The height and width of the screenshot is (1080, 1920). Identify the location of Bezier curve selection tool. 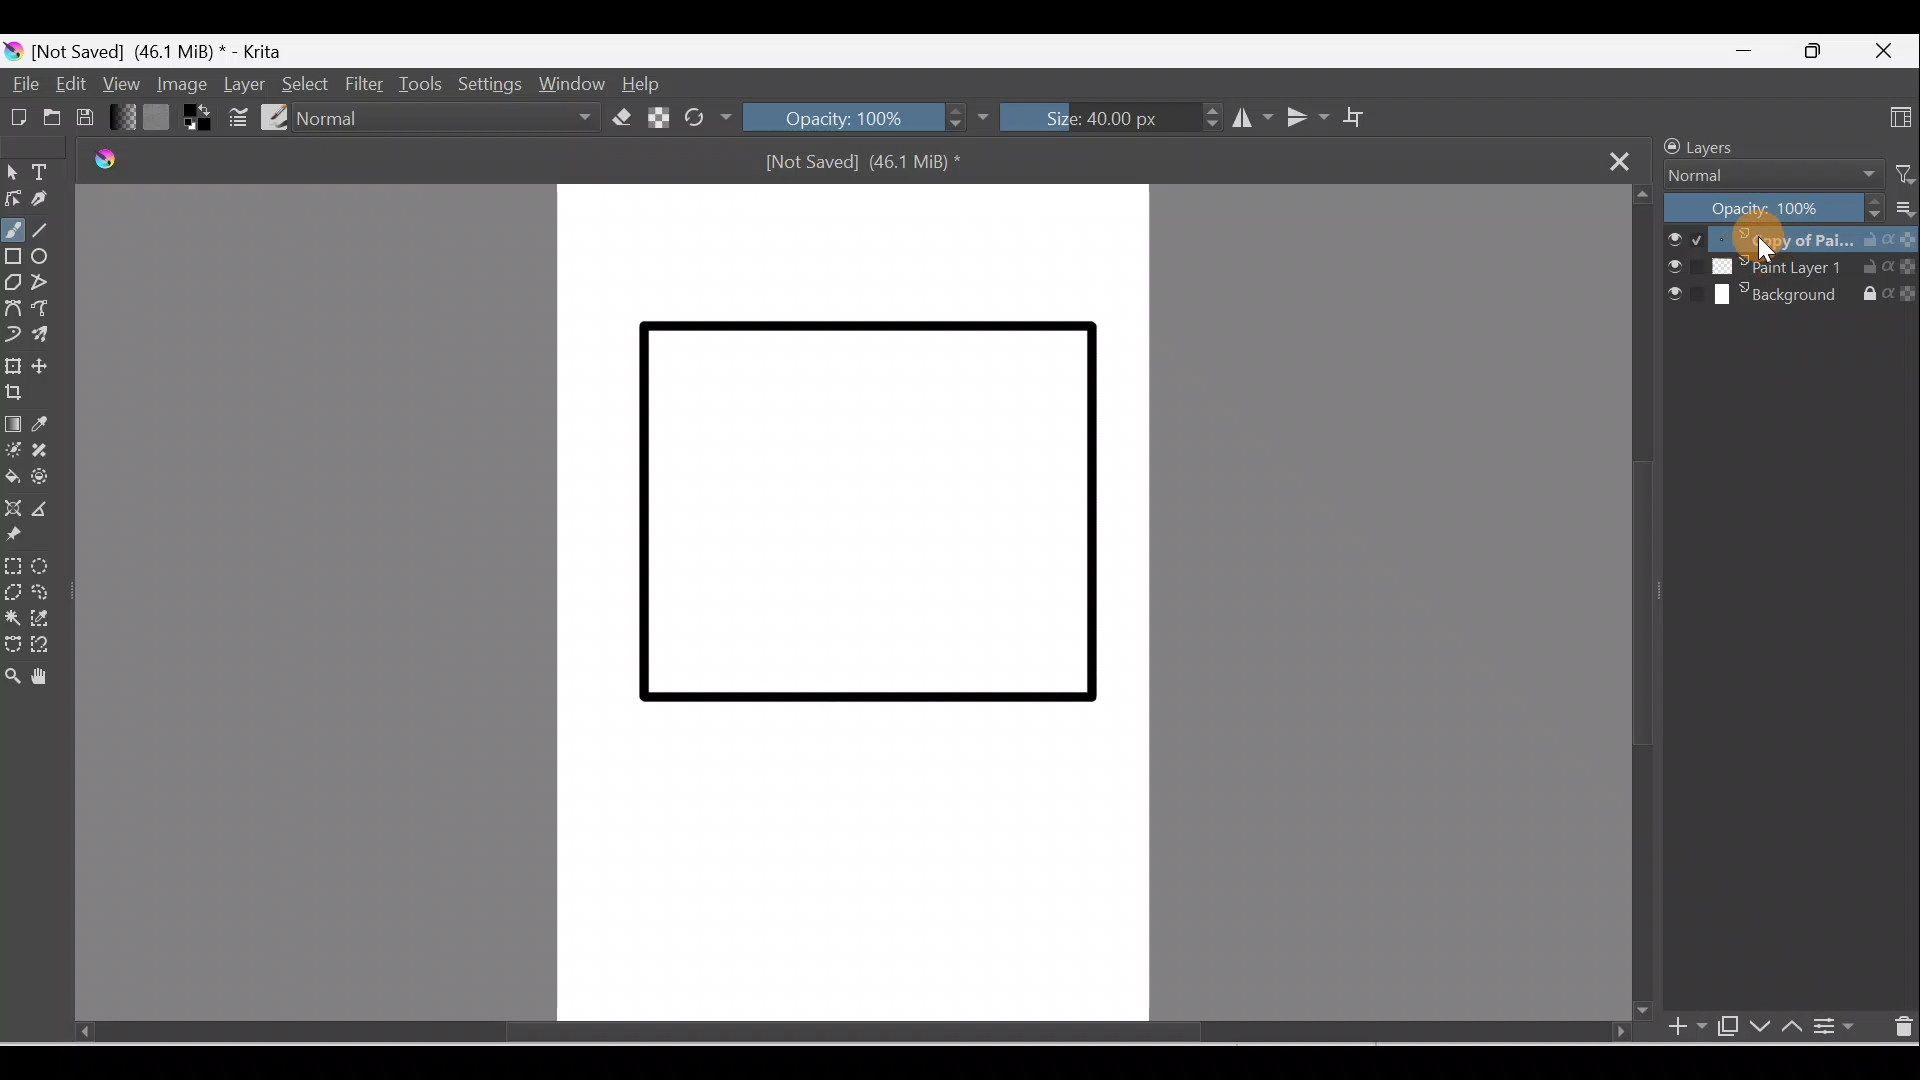
(12, 647).